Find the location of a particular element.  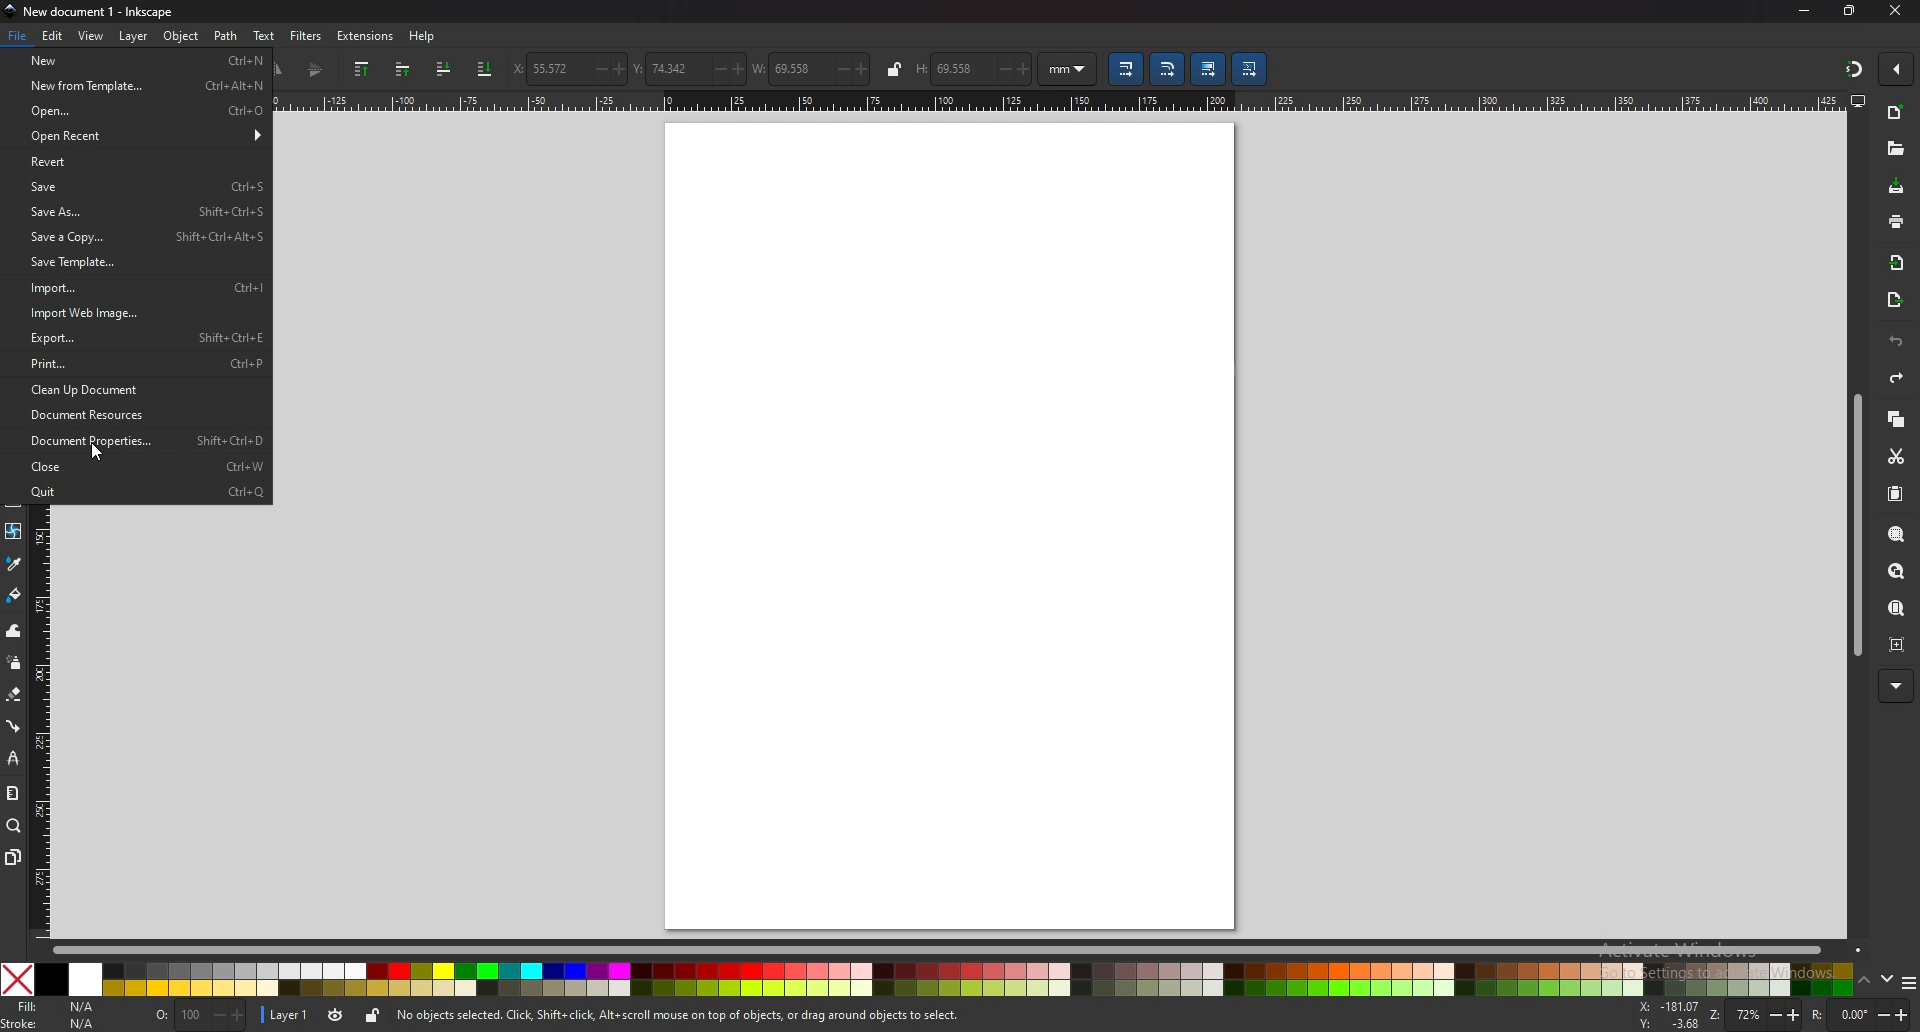

- is located at coordinates (1768, 1014).